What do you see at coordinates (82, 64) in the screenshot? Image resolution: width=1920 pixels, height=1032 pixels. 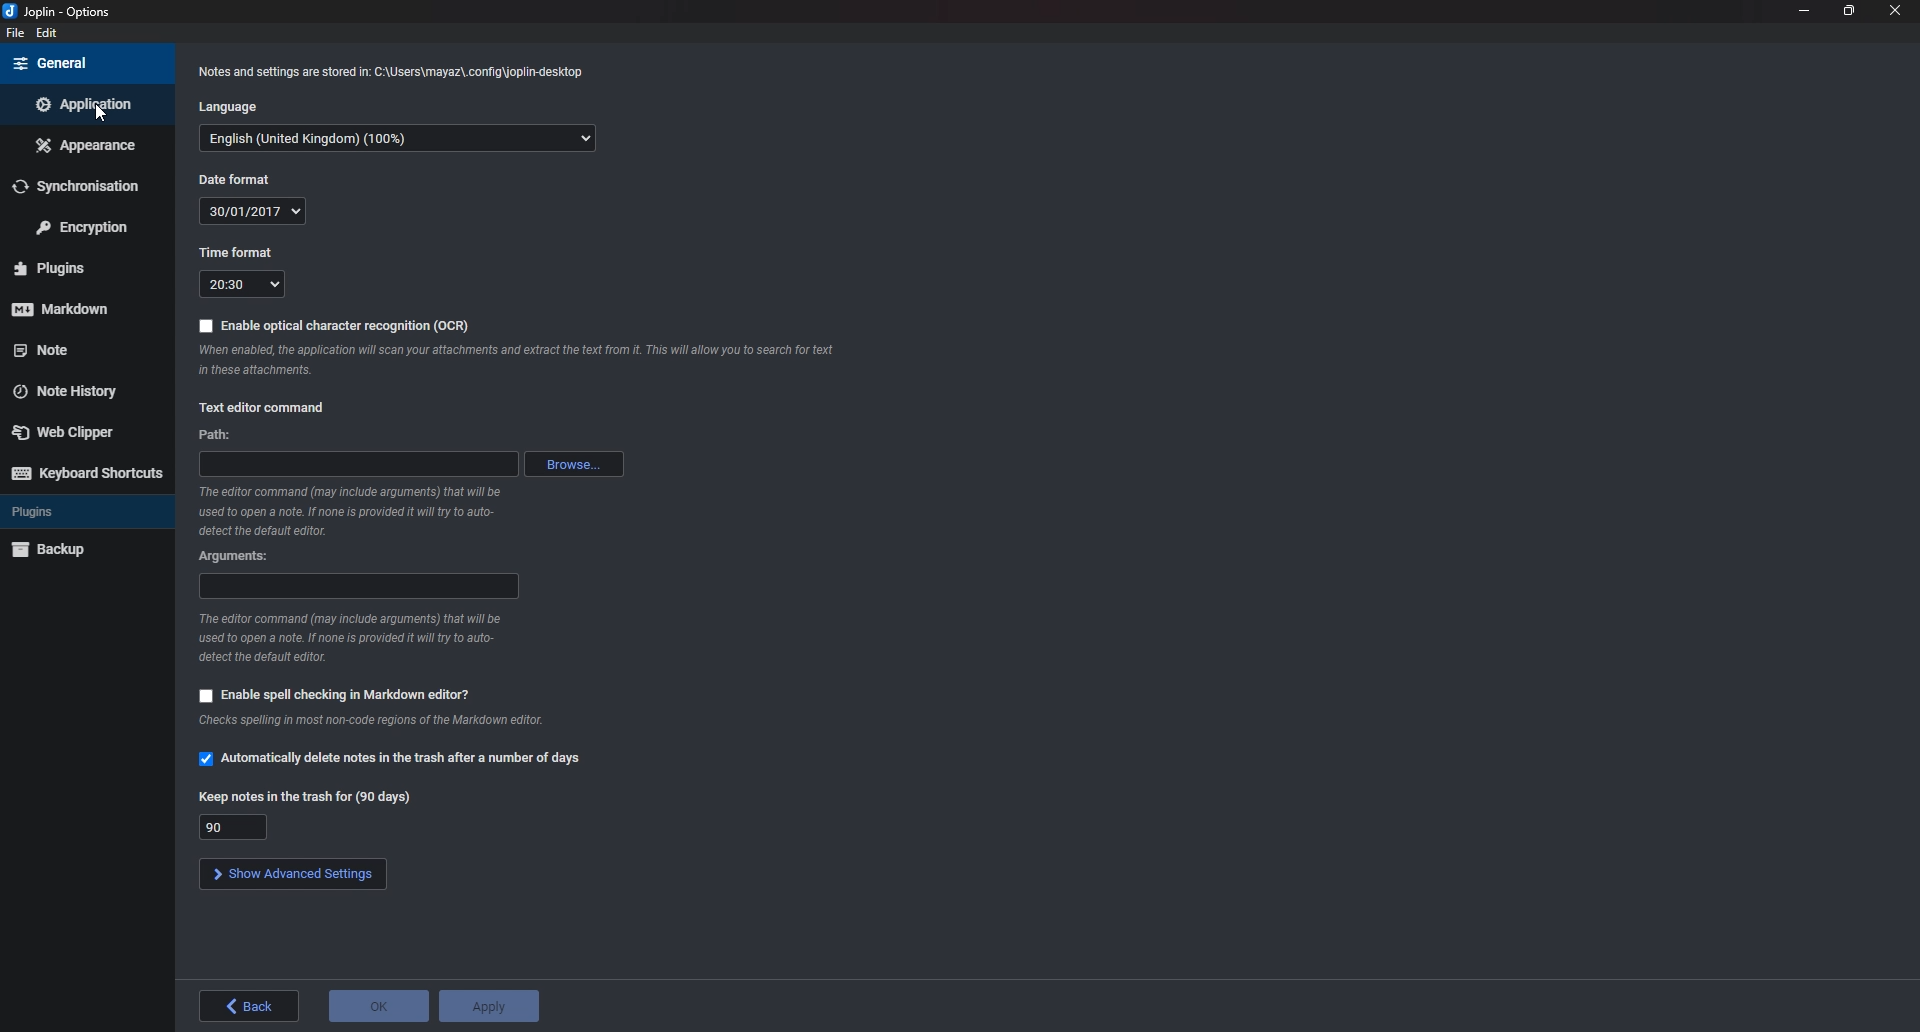 I see `General` at bounding box center [82, 64].